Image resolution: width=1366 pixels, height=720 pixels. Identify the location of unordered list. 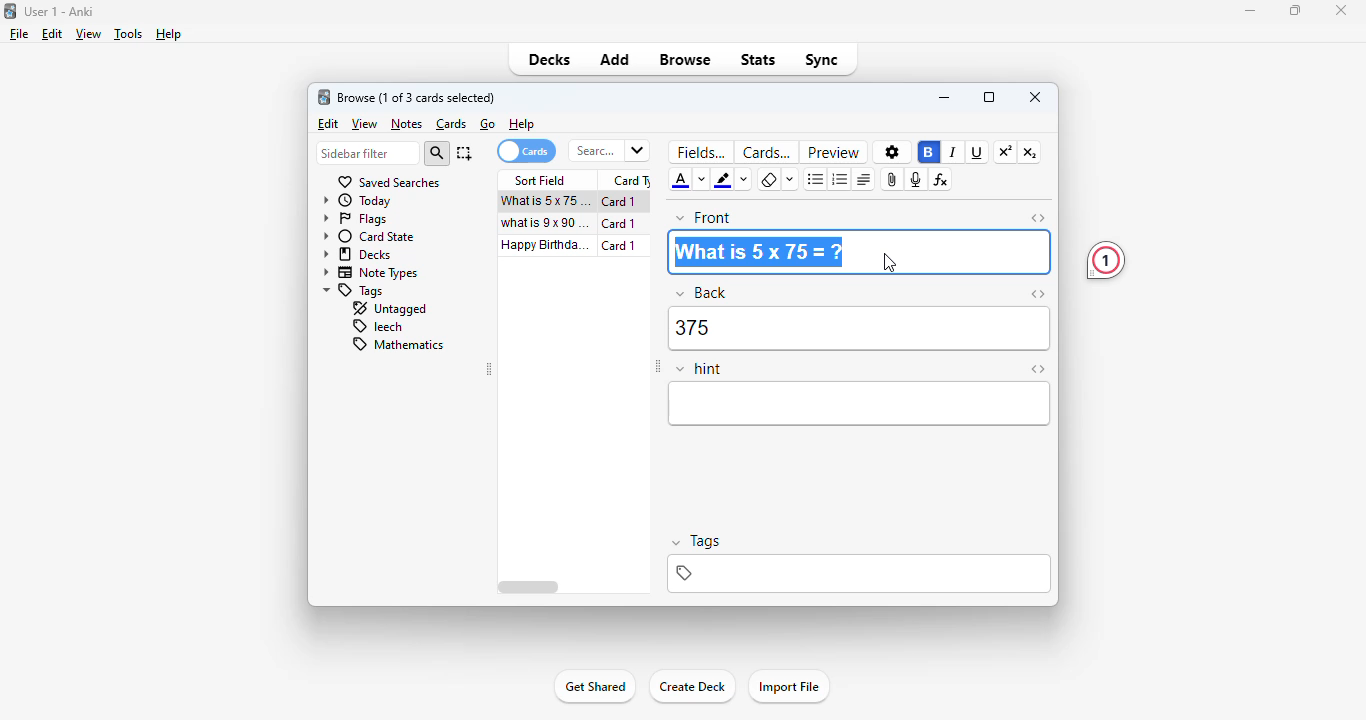
(815, 179).